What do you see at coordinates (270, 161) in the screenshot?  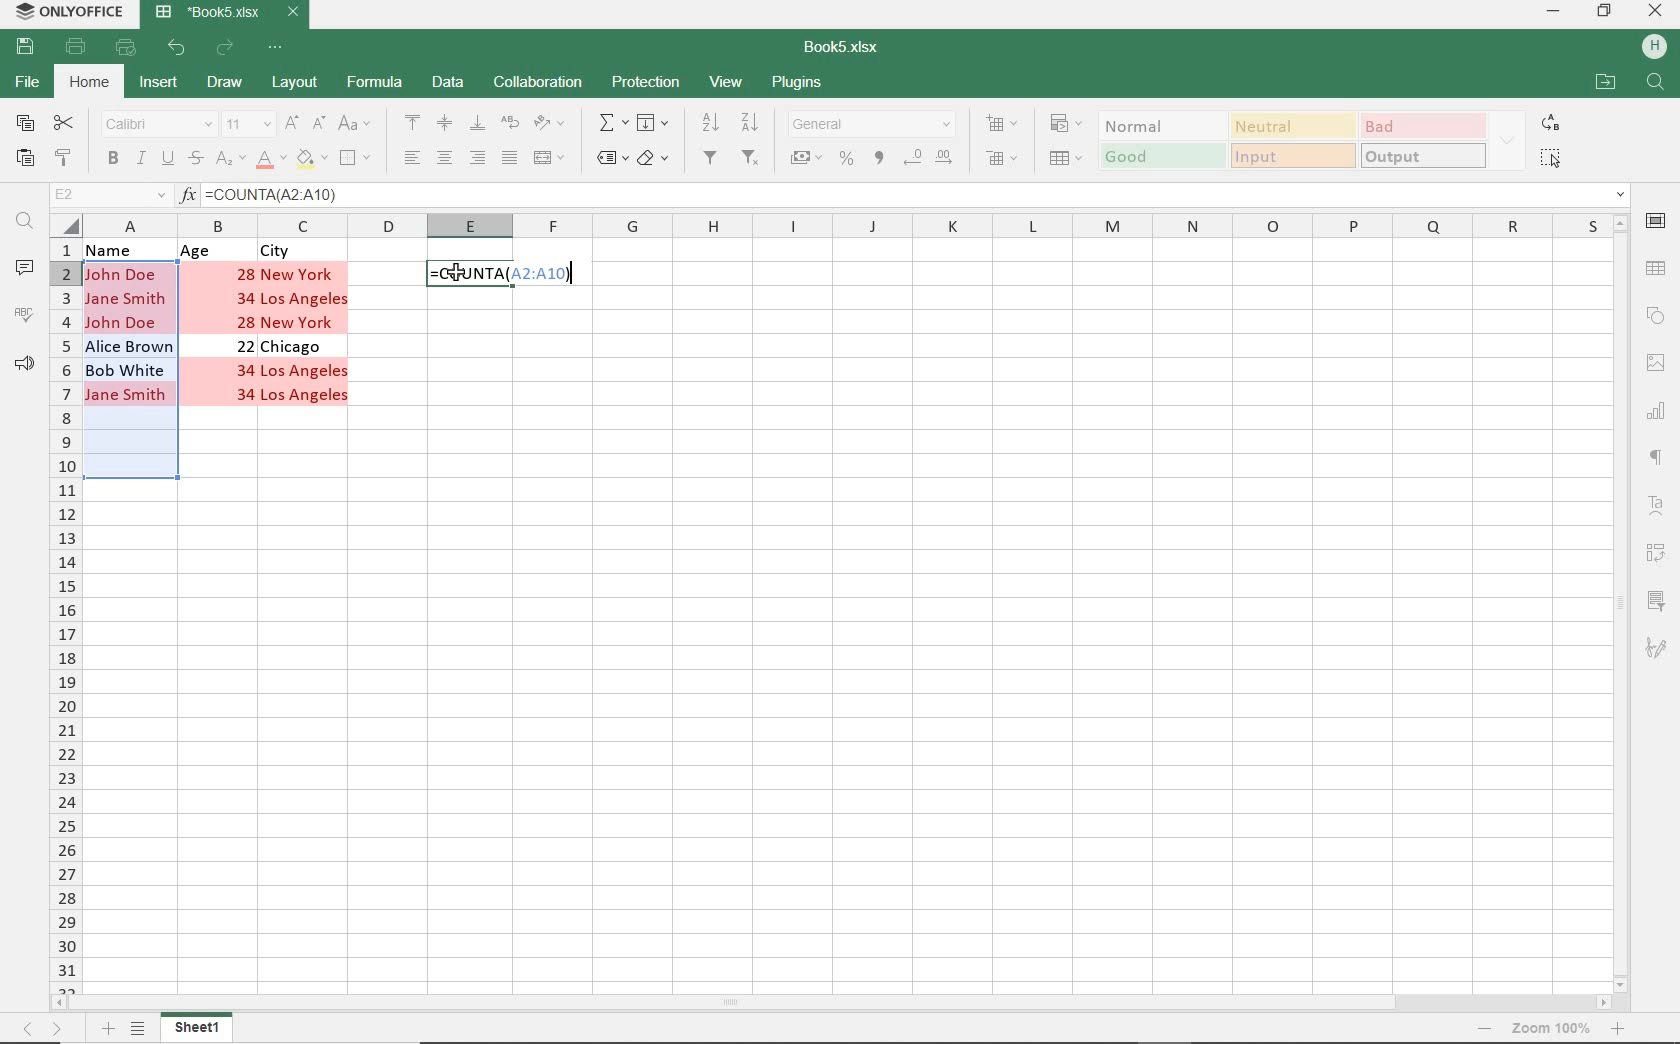 I see `FONT COLOR` at bounding box center [270, 161].